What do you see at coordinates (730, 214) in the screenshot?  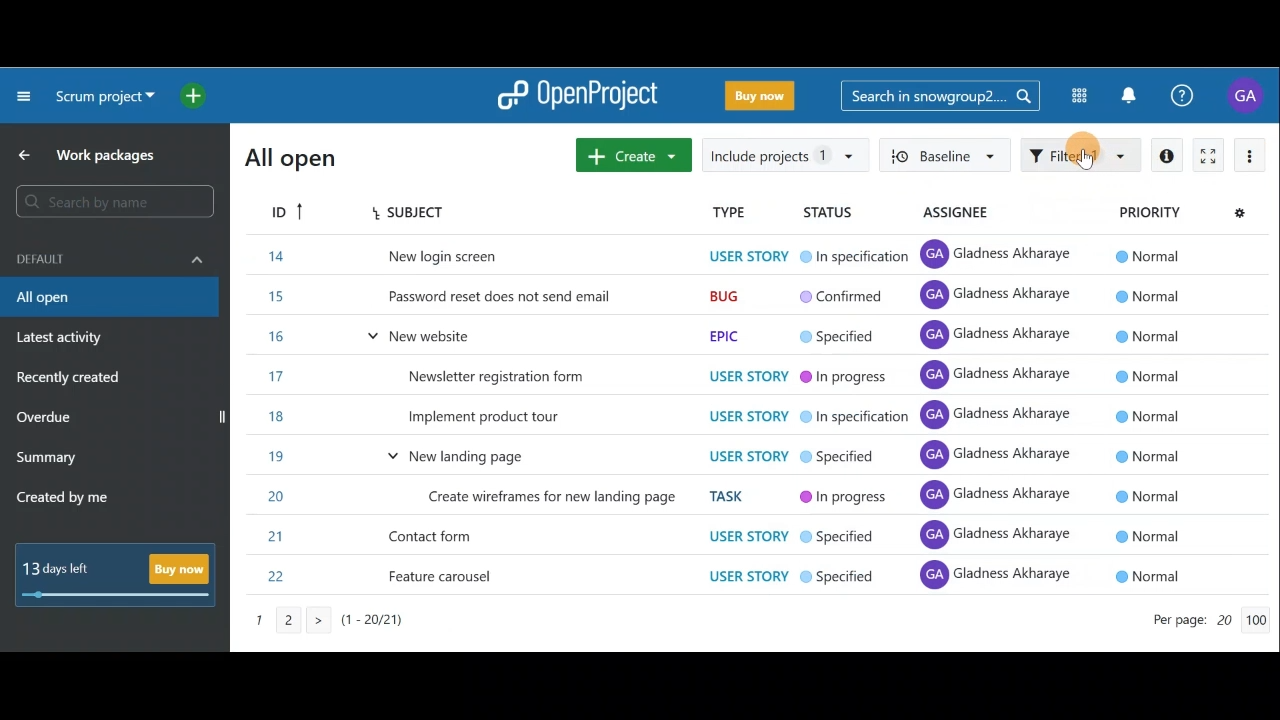 I see `Type` at bounding box center [730, 214].